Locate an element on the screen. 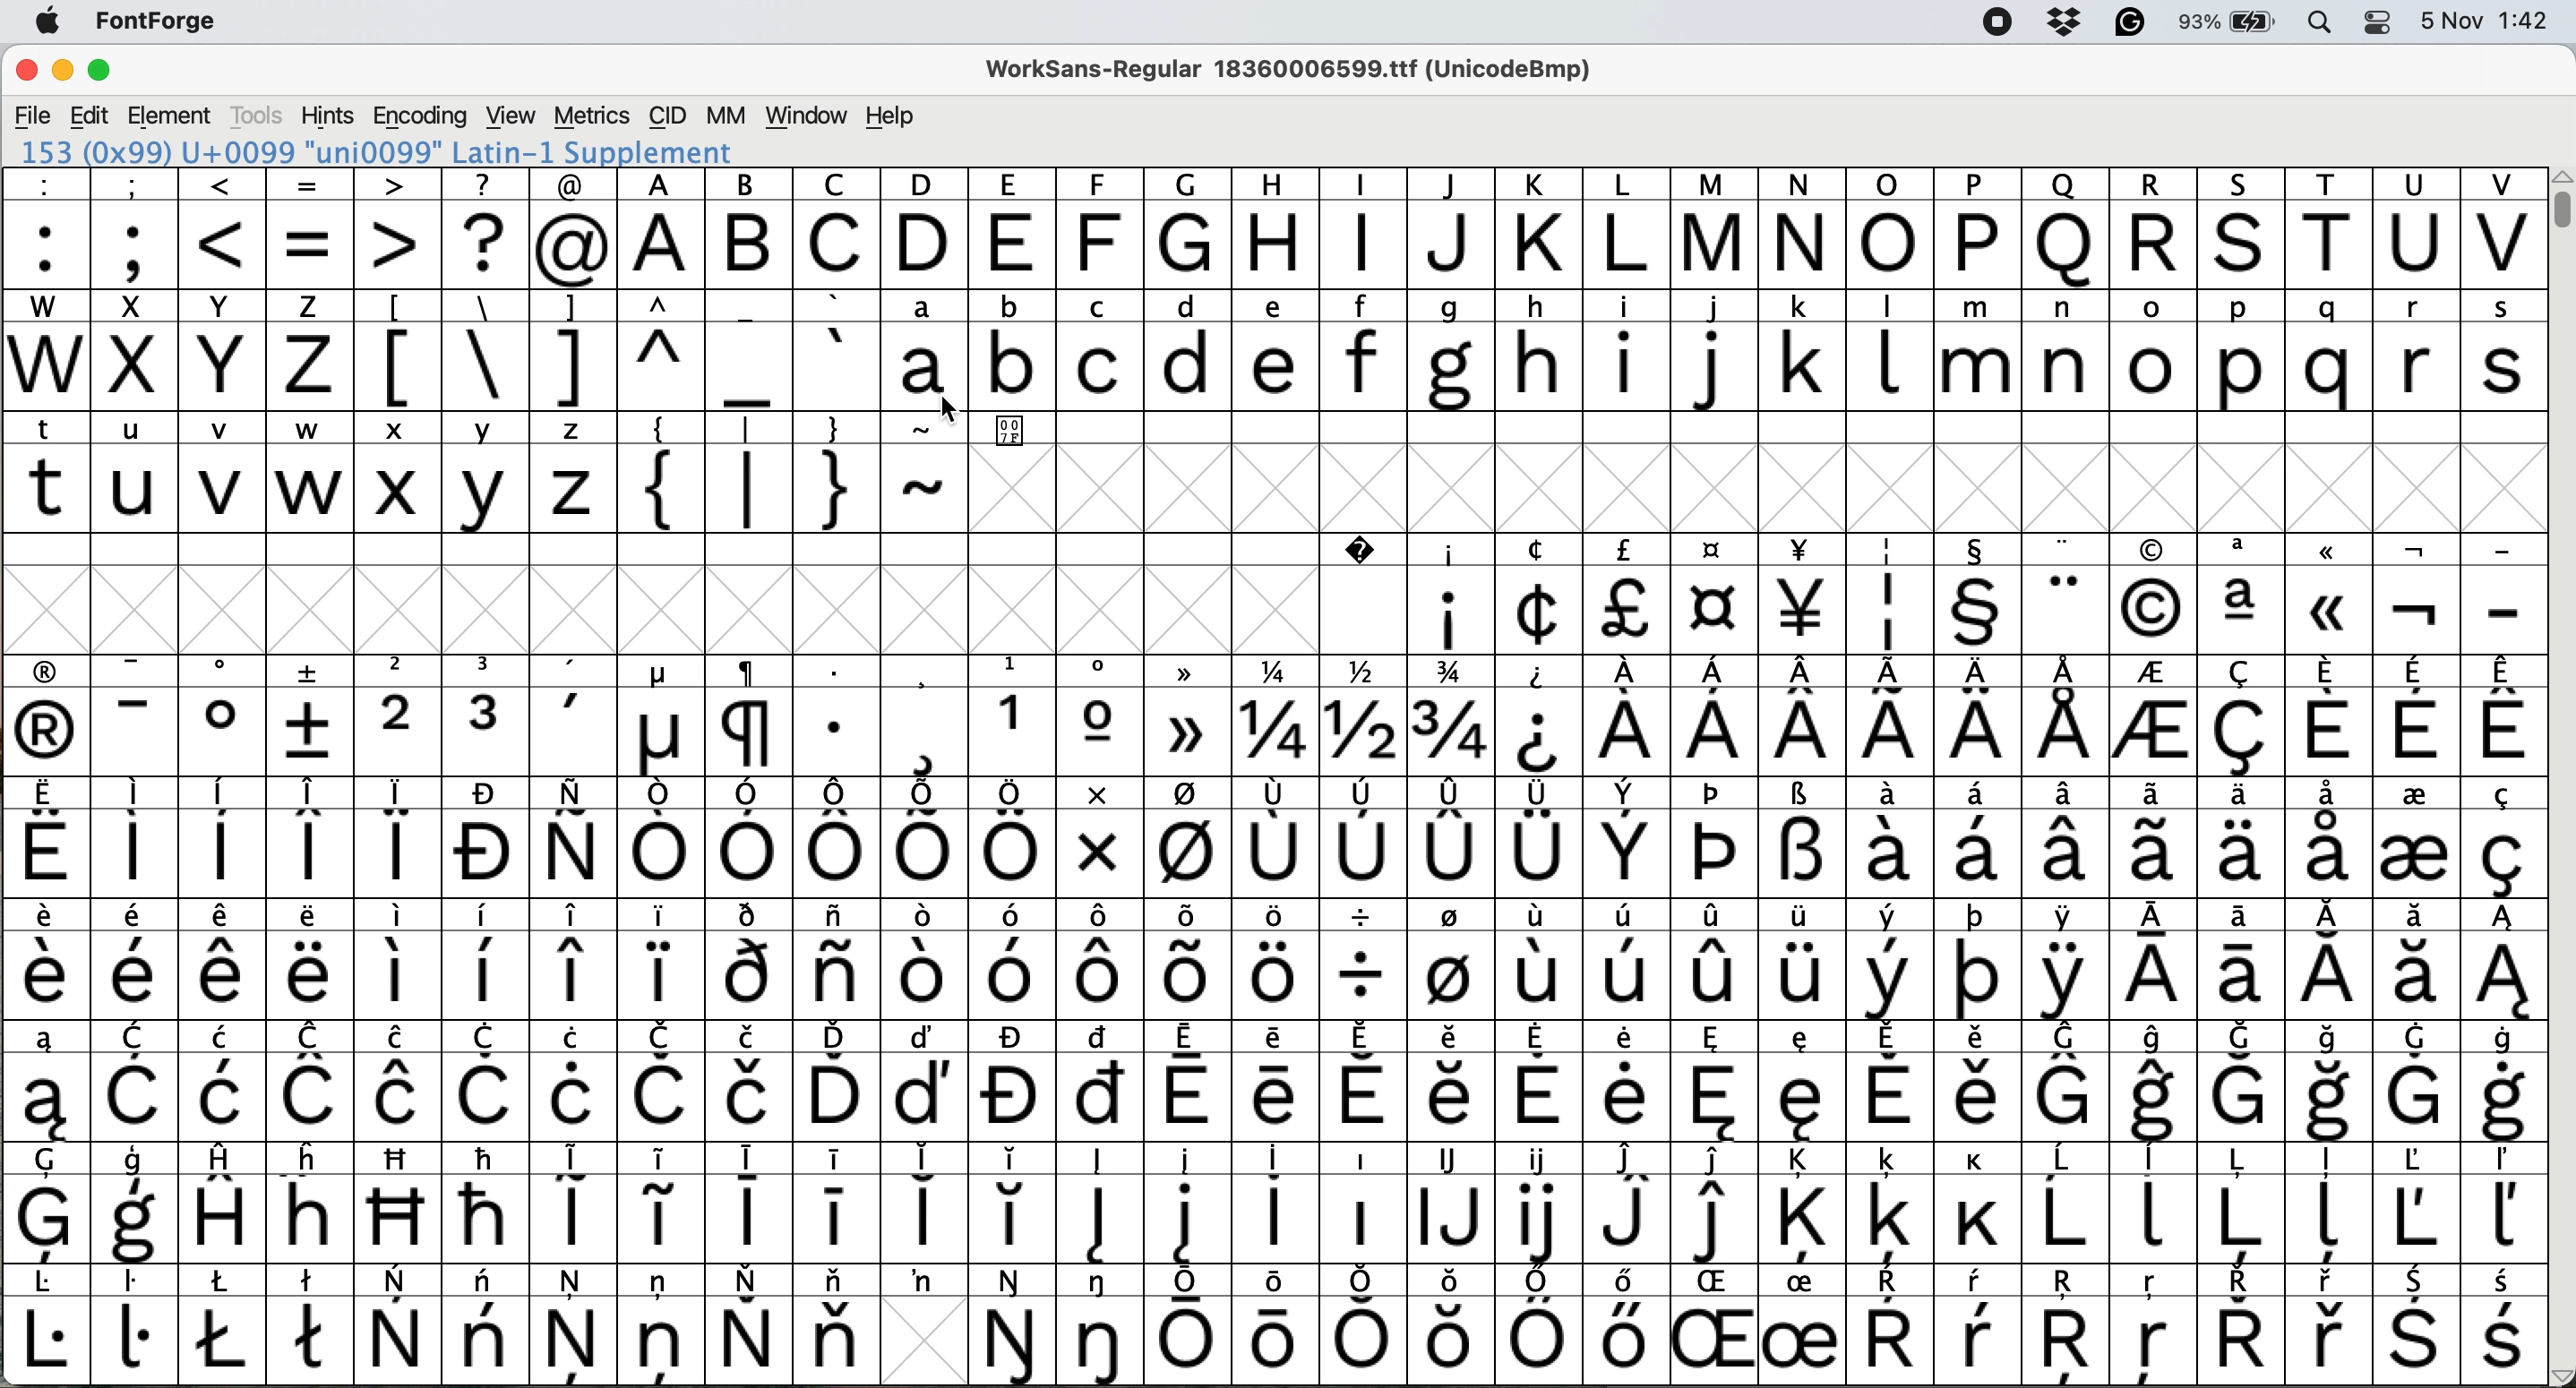 This screenshot has width=2576, height=1388. symbol is located at coordinates (2331, 835).